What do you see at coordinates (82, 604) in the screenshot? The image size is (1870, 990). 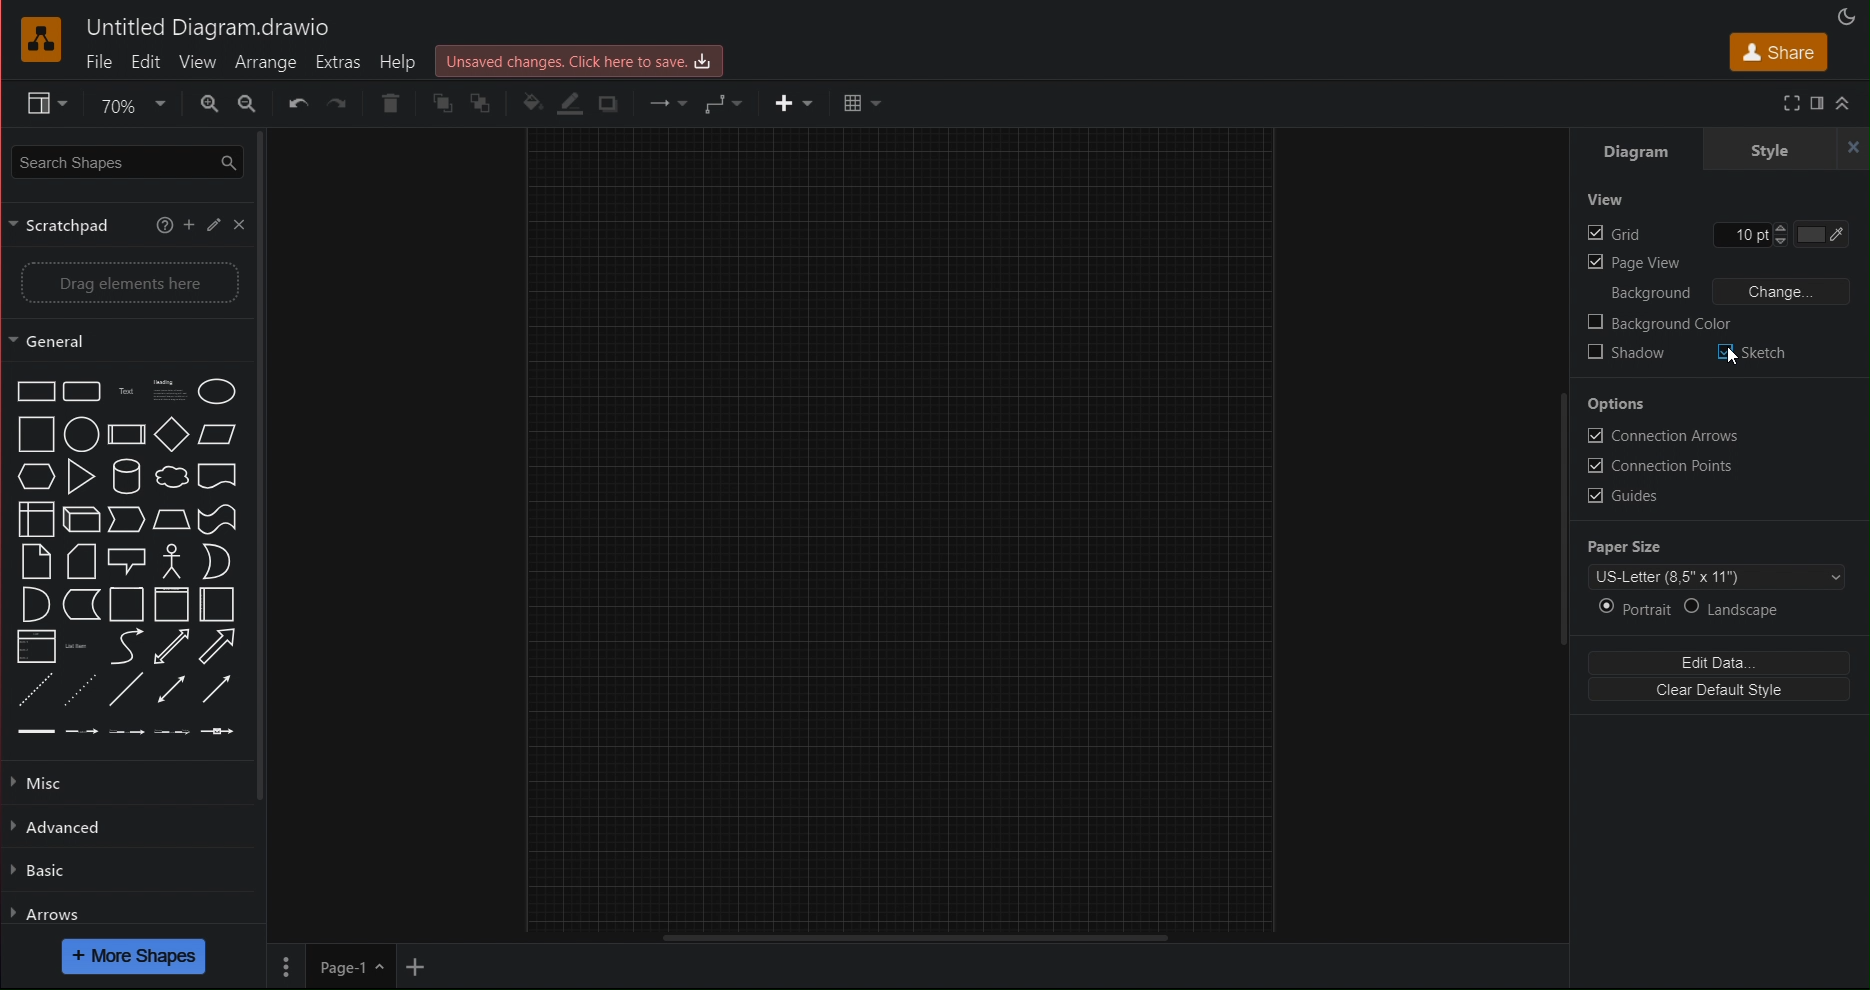 I see `data storage` at bounding box center [82, 604].